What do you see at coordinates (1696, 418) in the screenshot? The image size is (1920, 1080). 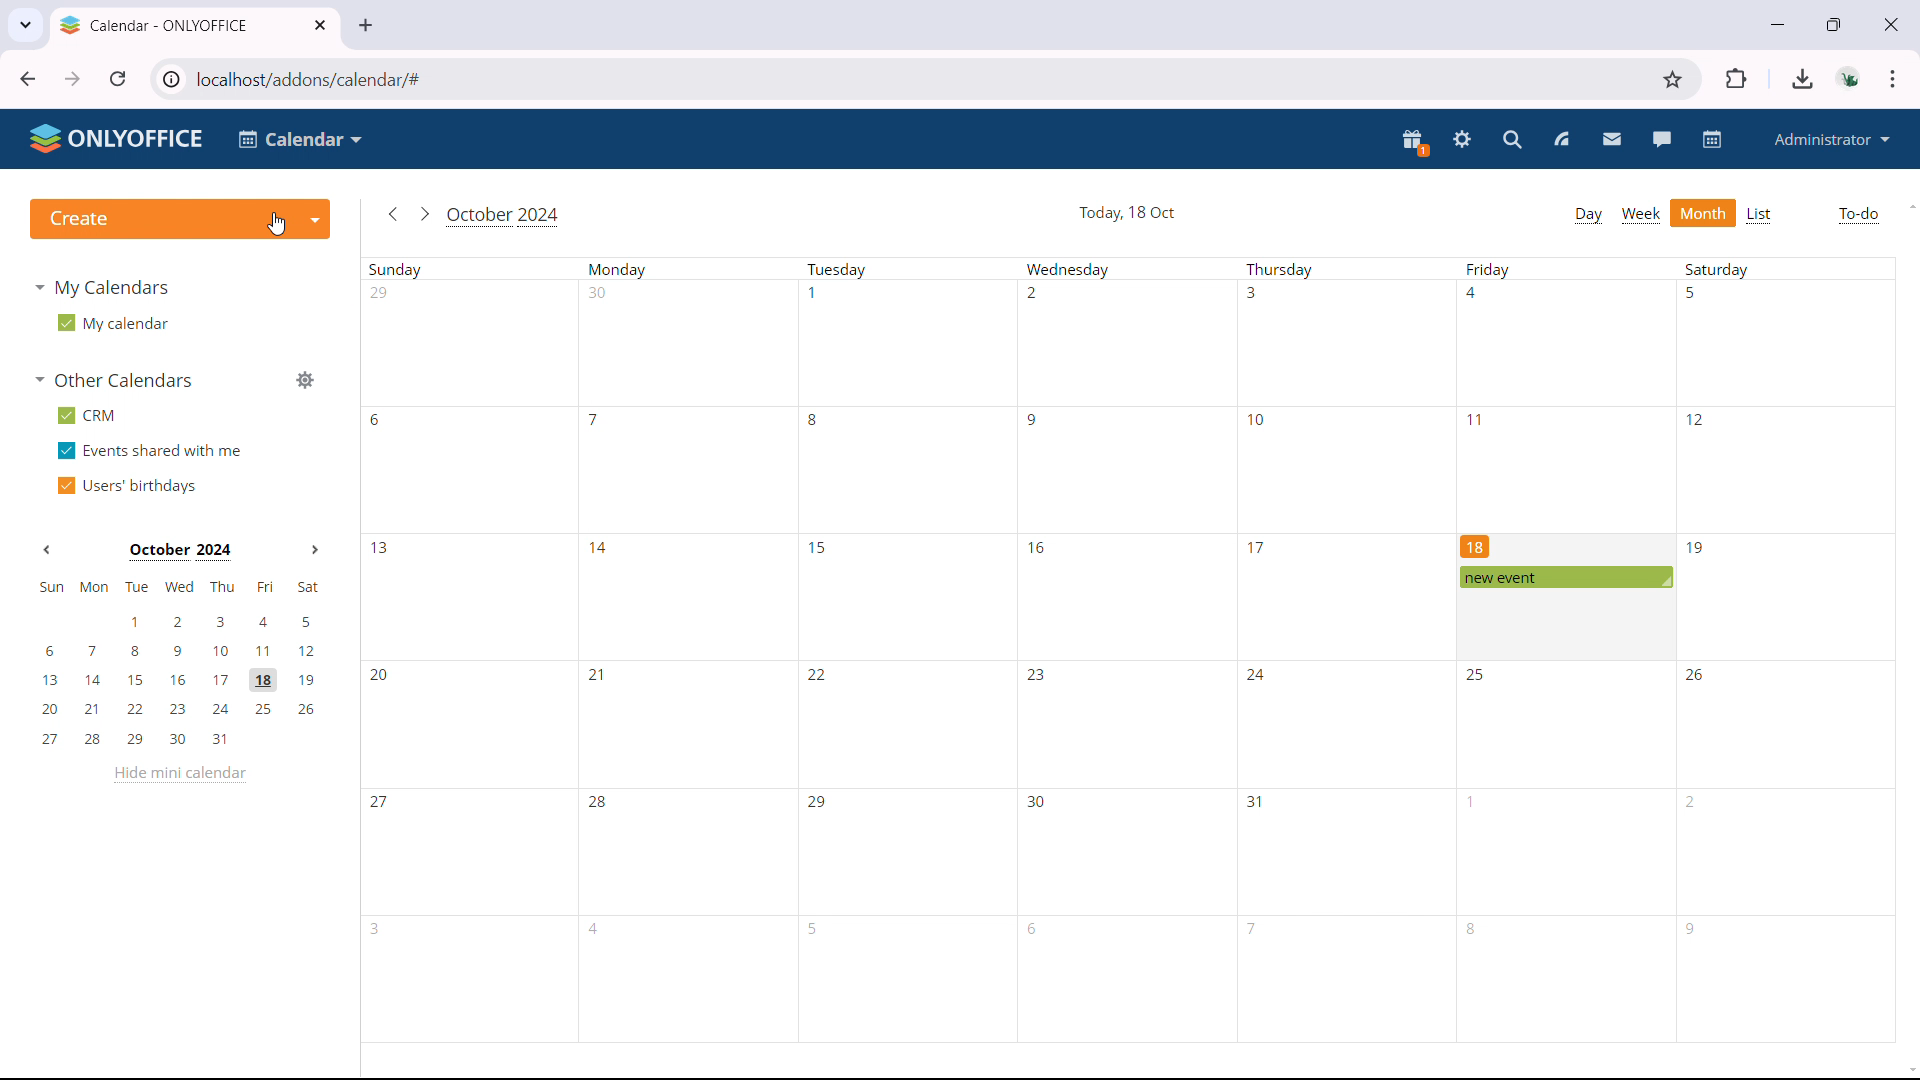 I see `12` at bounding box center [1696, 418].